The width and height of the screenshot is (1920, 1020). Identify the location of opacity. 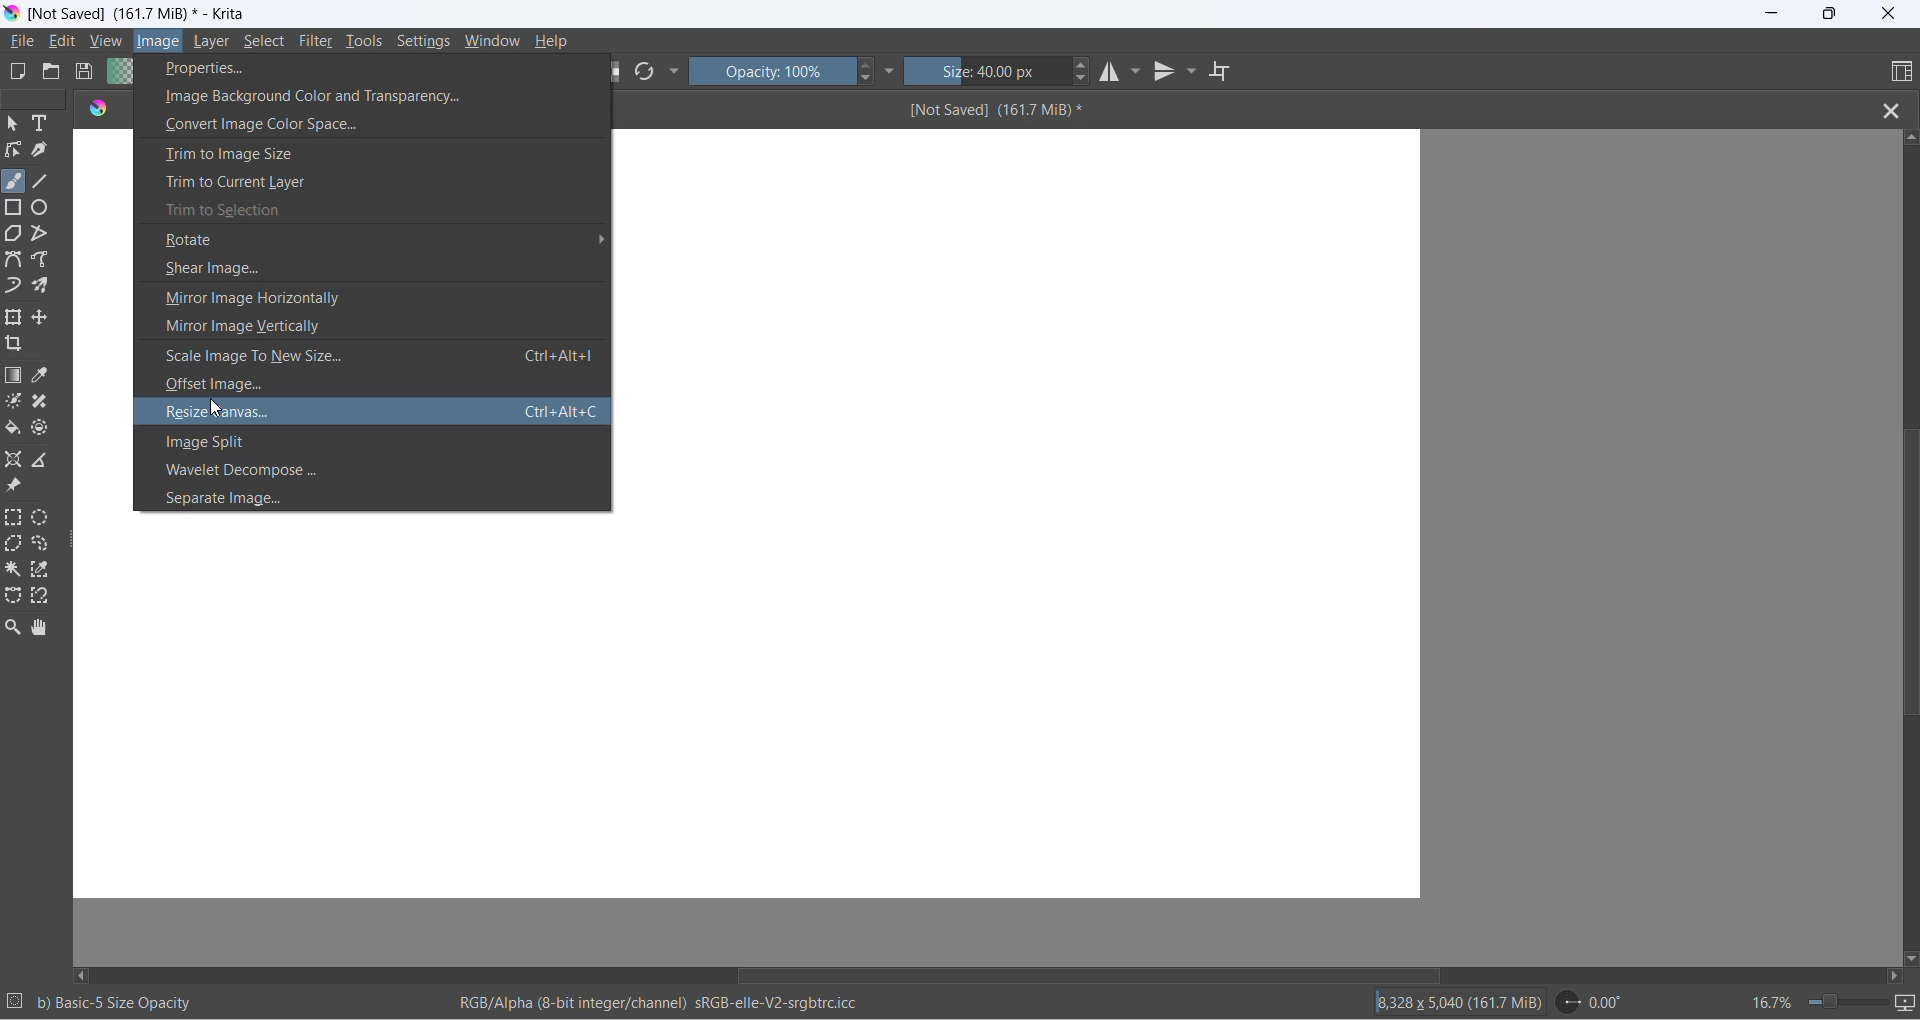
(773, 71).